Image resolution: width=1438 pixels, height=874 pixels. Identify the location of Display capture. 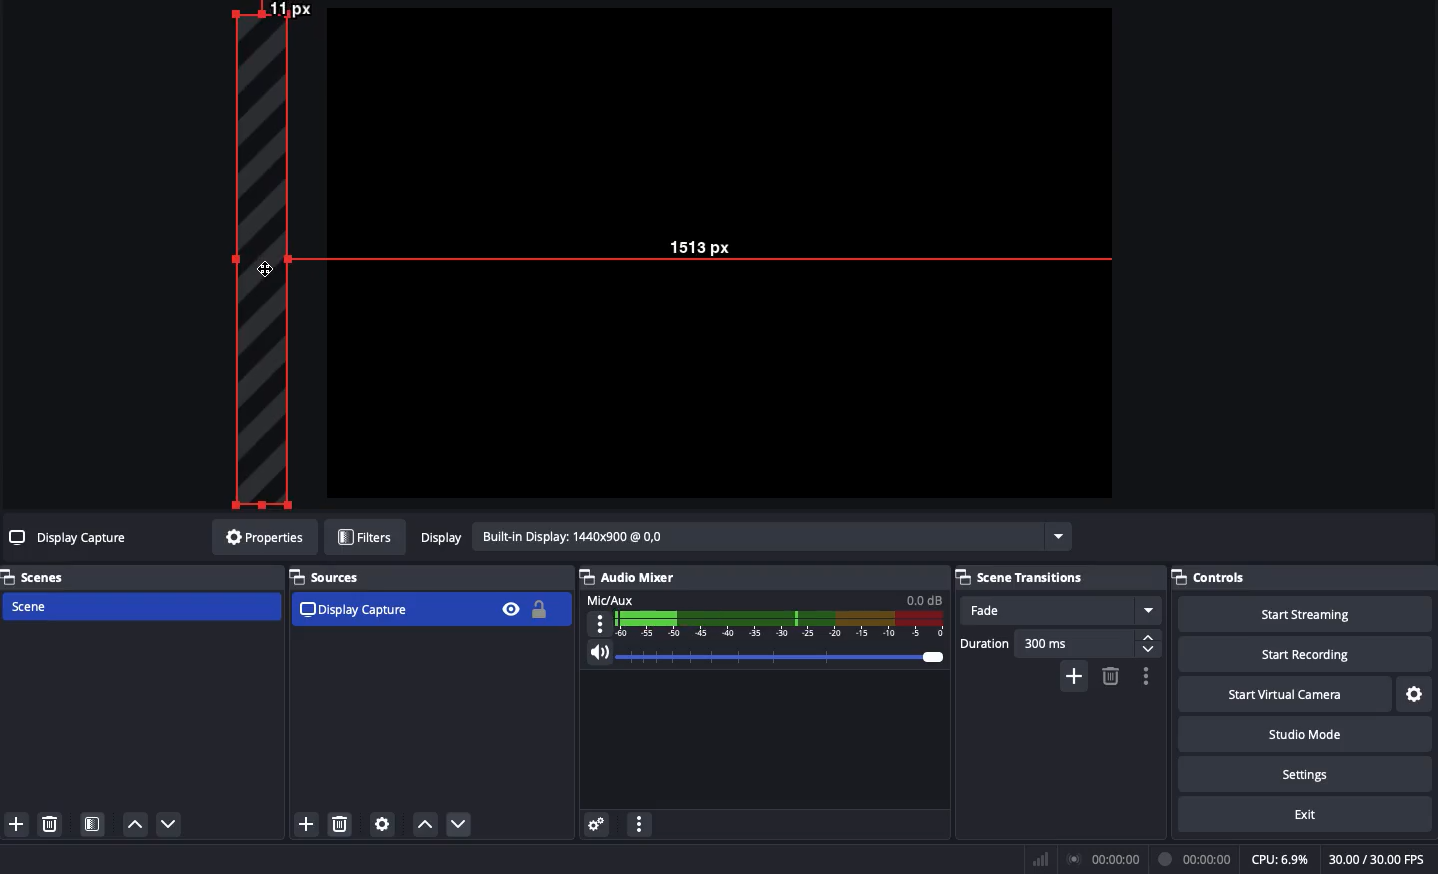
(357, 609).